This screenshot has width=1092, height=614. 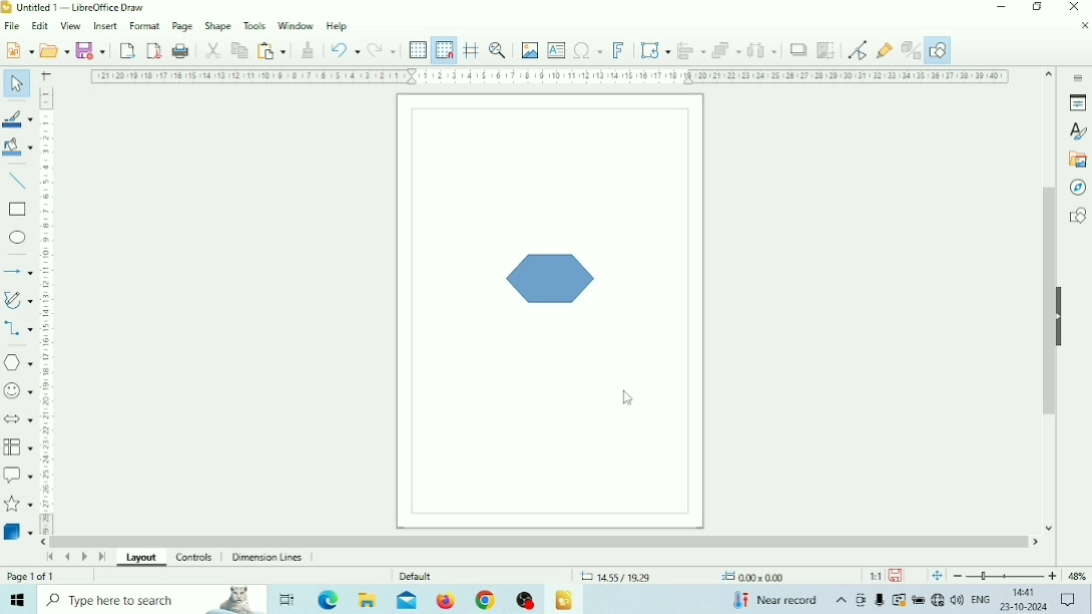 I want to click on Shapes, so click(x=1077, y=215).